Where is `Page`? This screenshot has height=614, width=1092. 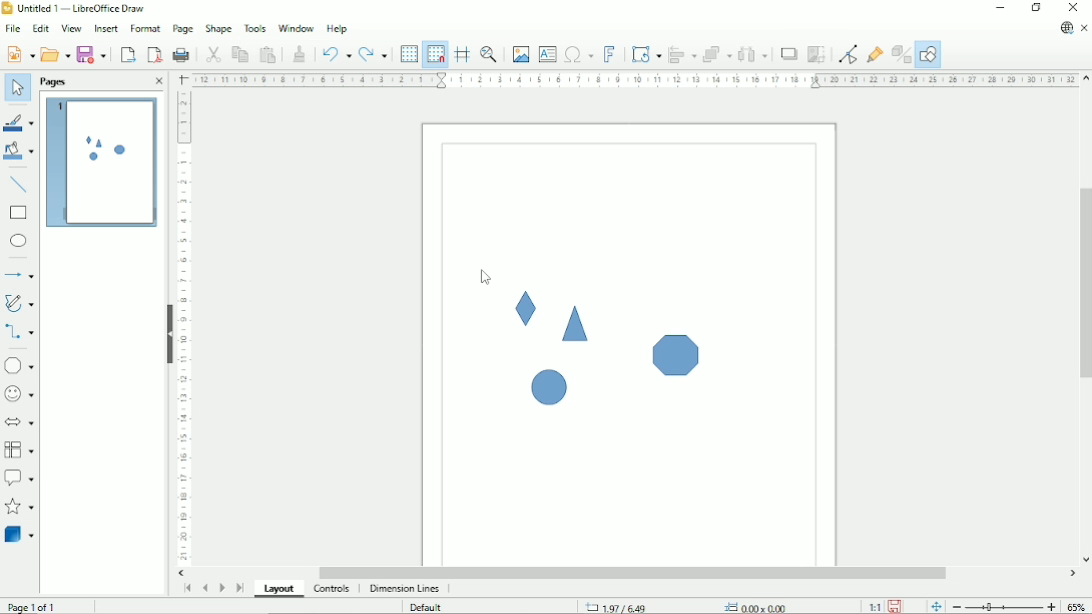
Page is located at coordinates (181, 29).